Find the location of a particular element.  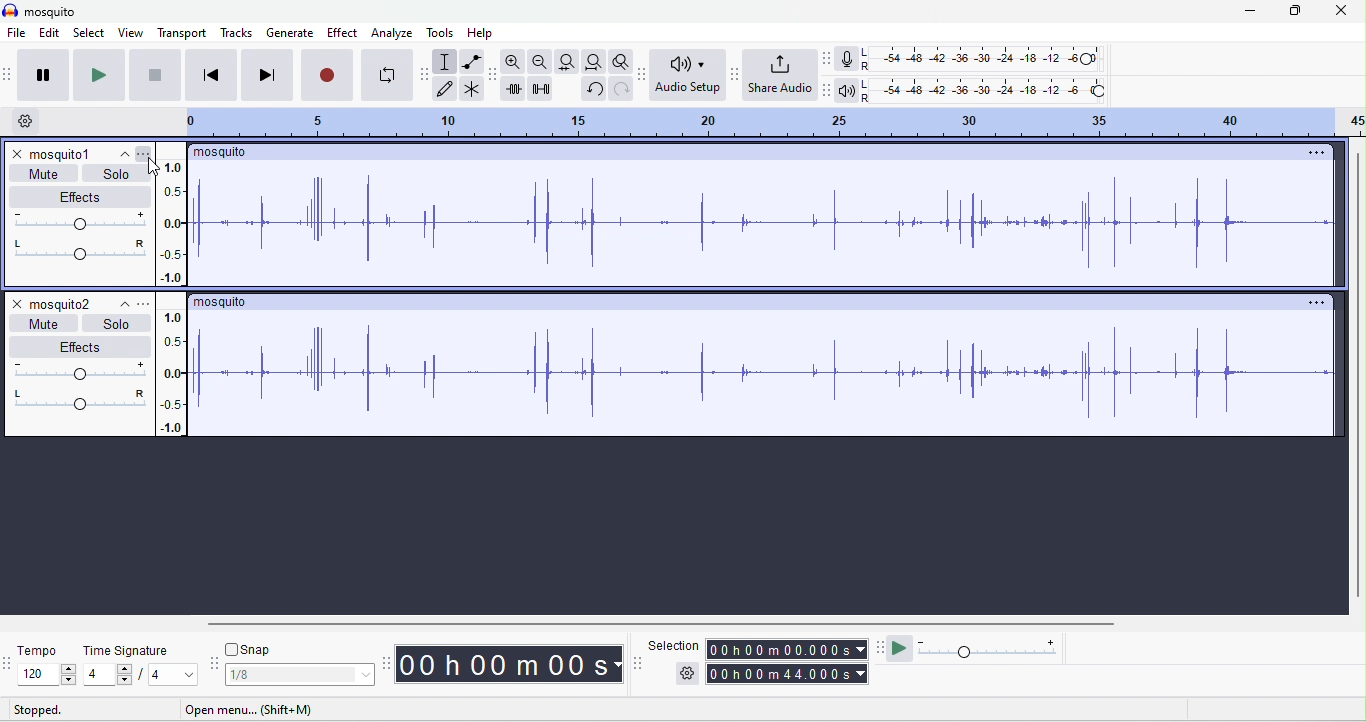

time is located at coordinates (508, 664).